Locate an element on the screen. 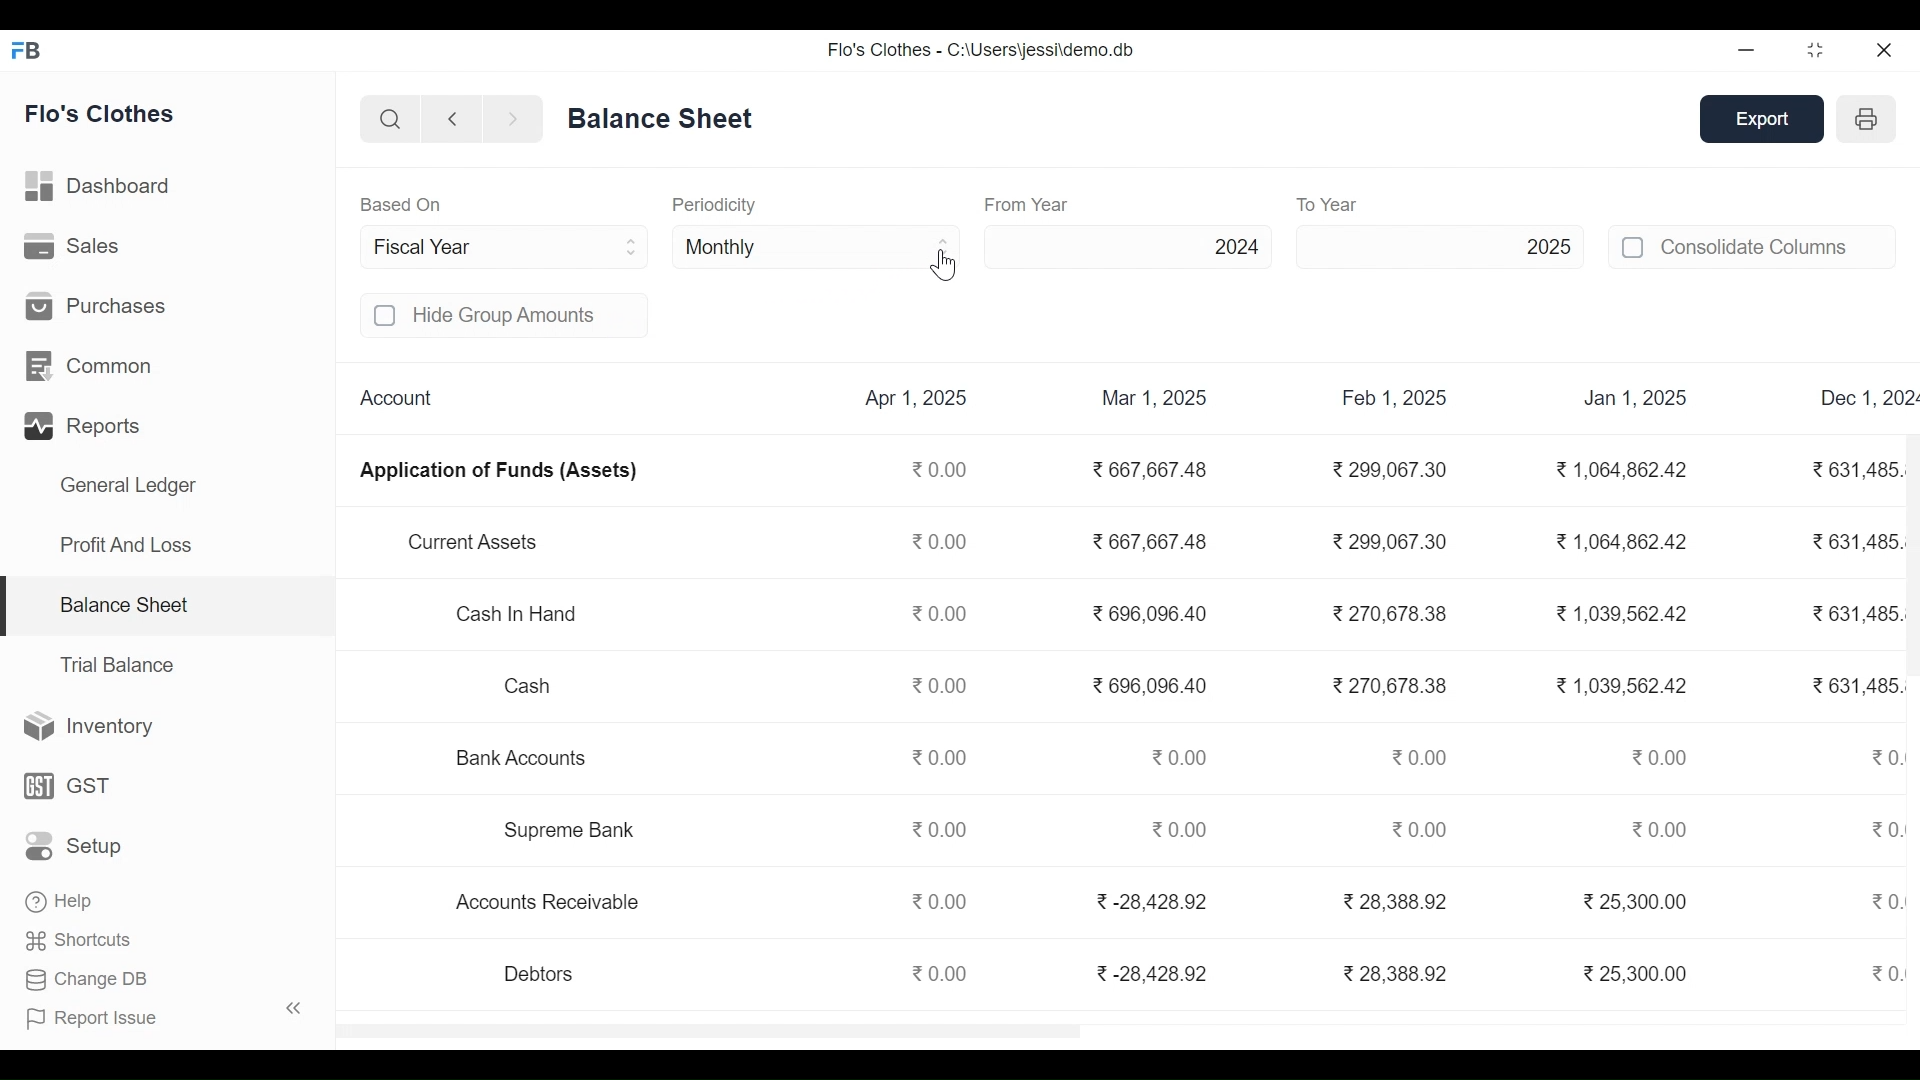  search is located at coordinates (392, 121).